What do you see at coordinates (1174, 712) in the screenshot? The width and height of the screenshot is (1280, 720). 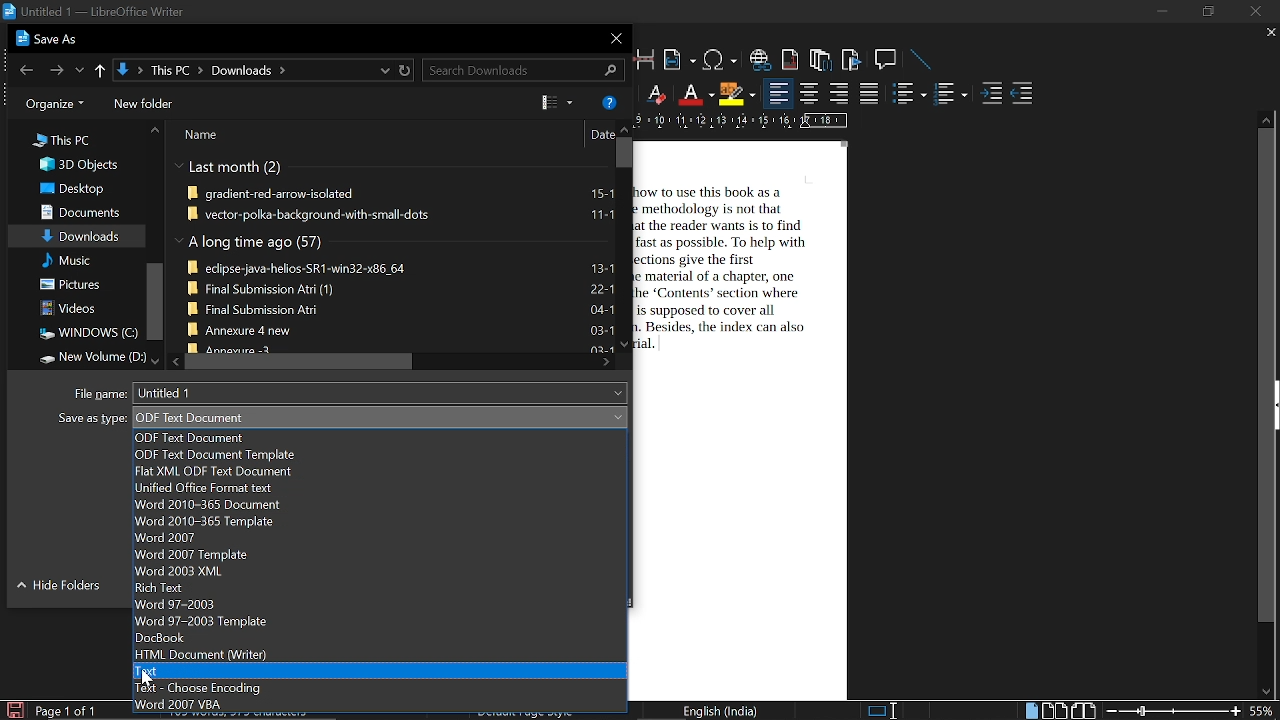 I see `change zoom` at bounding box center [1174, 712].